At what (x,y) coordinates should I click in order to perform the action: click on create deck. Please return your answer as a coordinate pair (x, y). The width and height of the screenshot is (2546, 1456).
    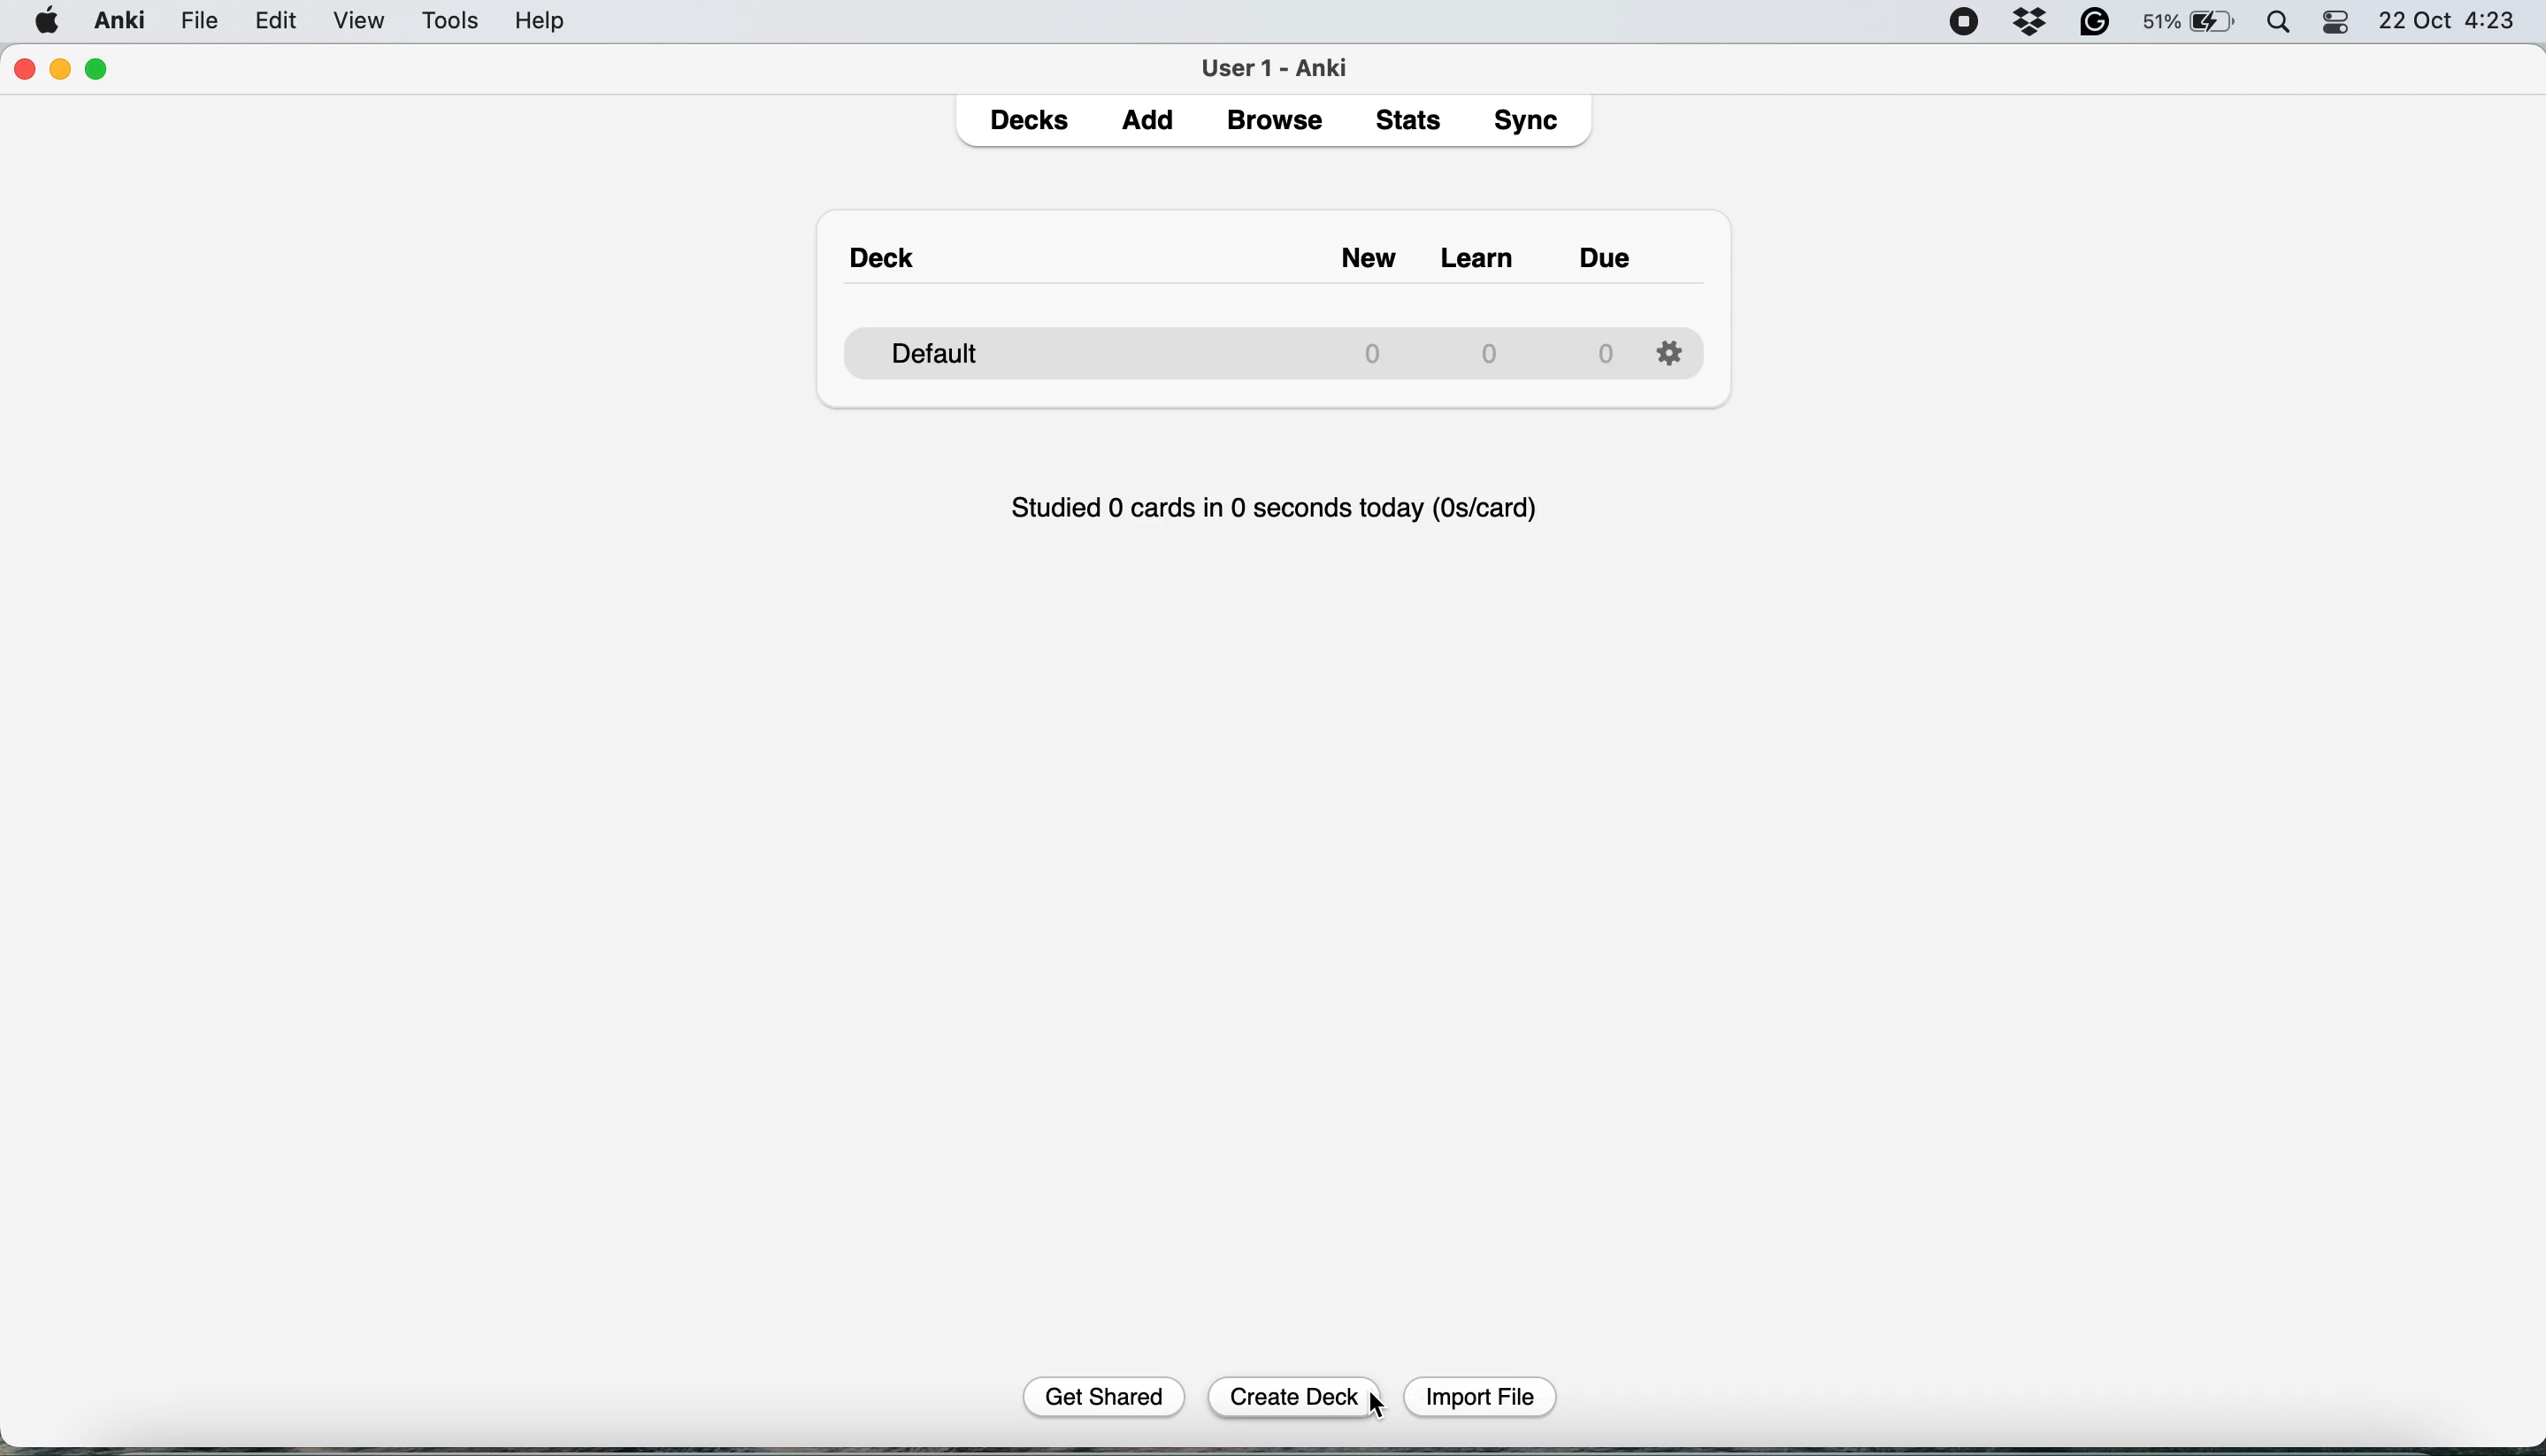
    Looking at the image, I should click on (1298, 1398).